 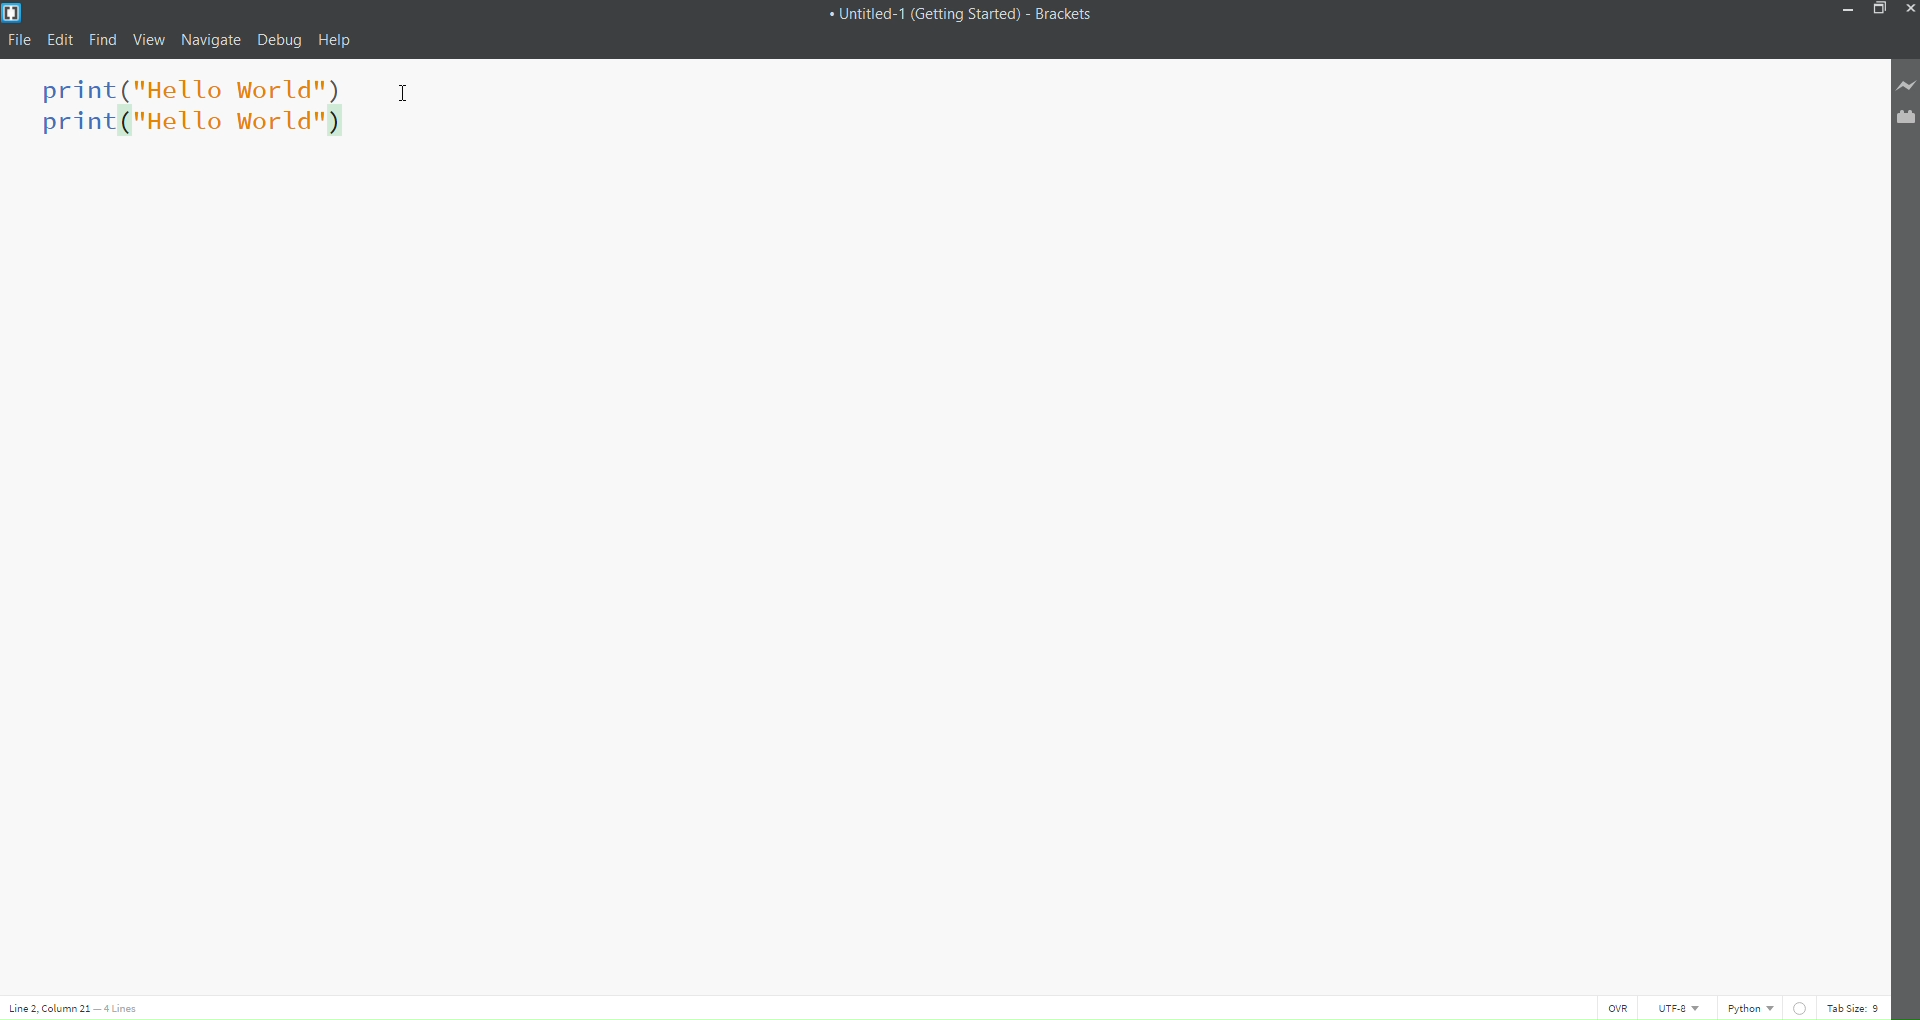 I want to click on utf-8, so click(x=1676, y=1007).